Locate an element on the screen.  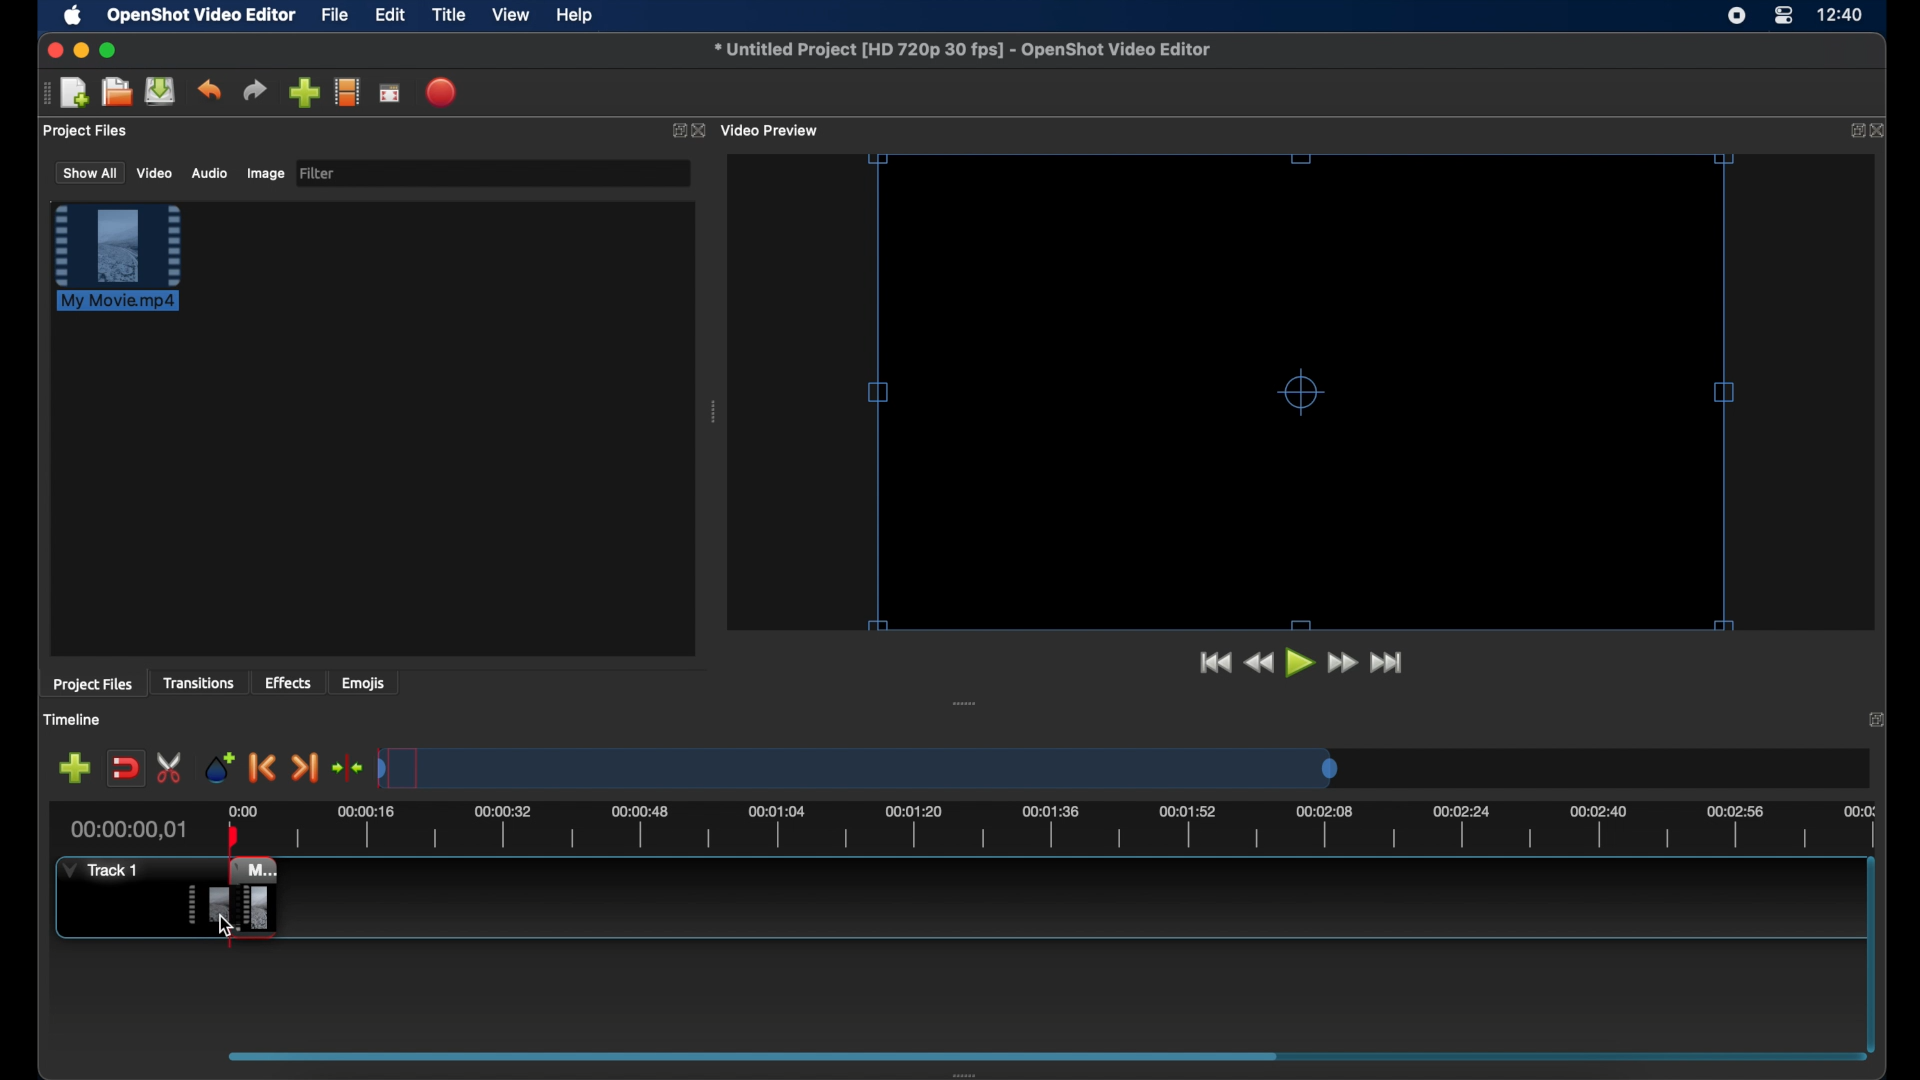
scroll box is located at coordinates (753, 1055).